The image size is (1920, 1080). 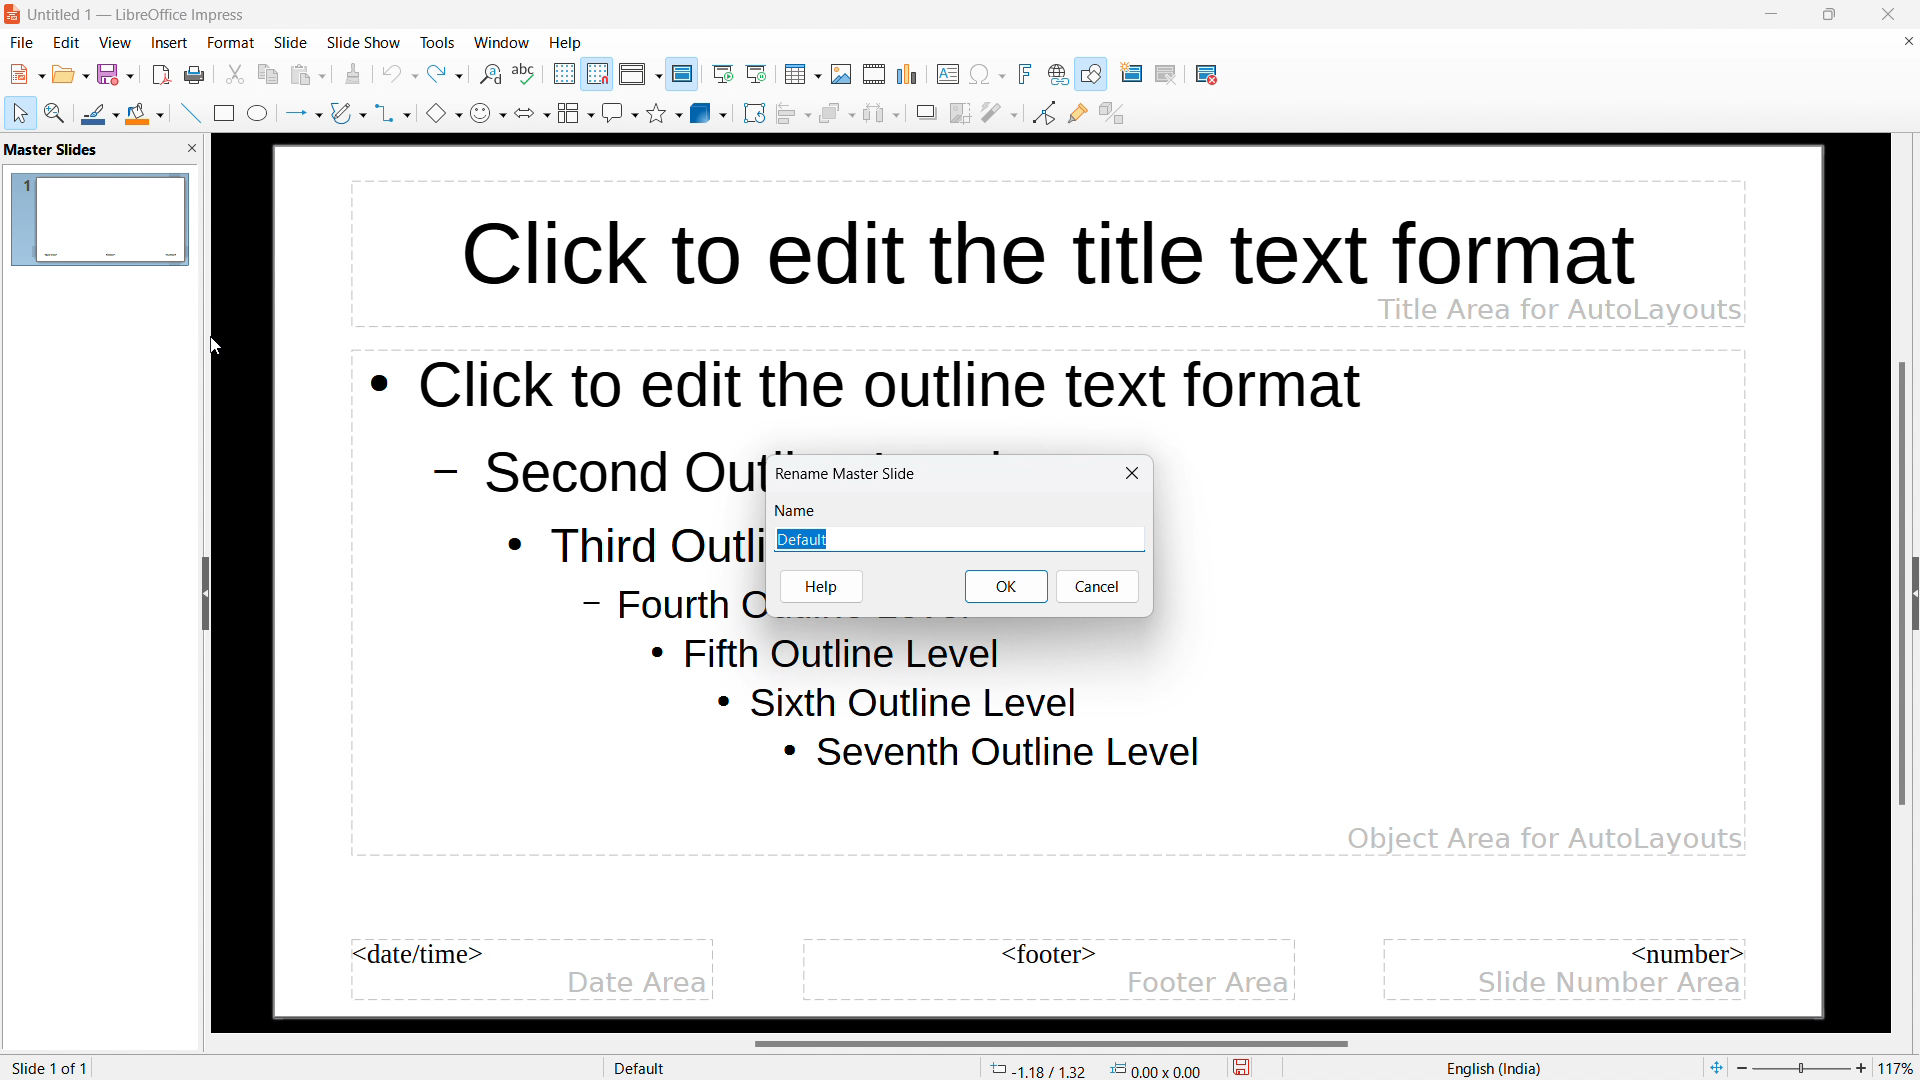 I want to click on slide number area, so click(x=1605, y=984).